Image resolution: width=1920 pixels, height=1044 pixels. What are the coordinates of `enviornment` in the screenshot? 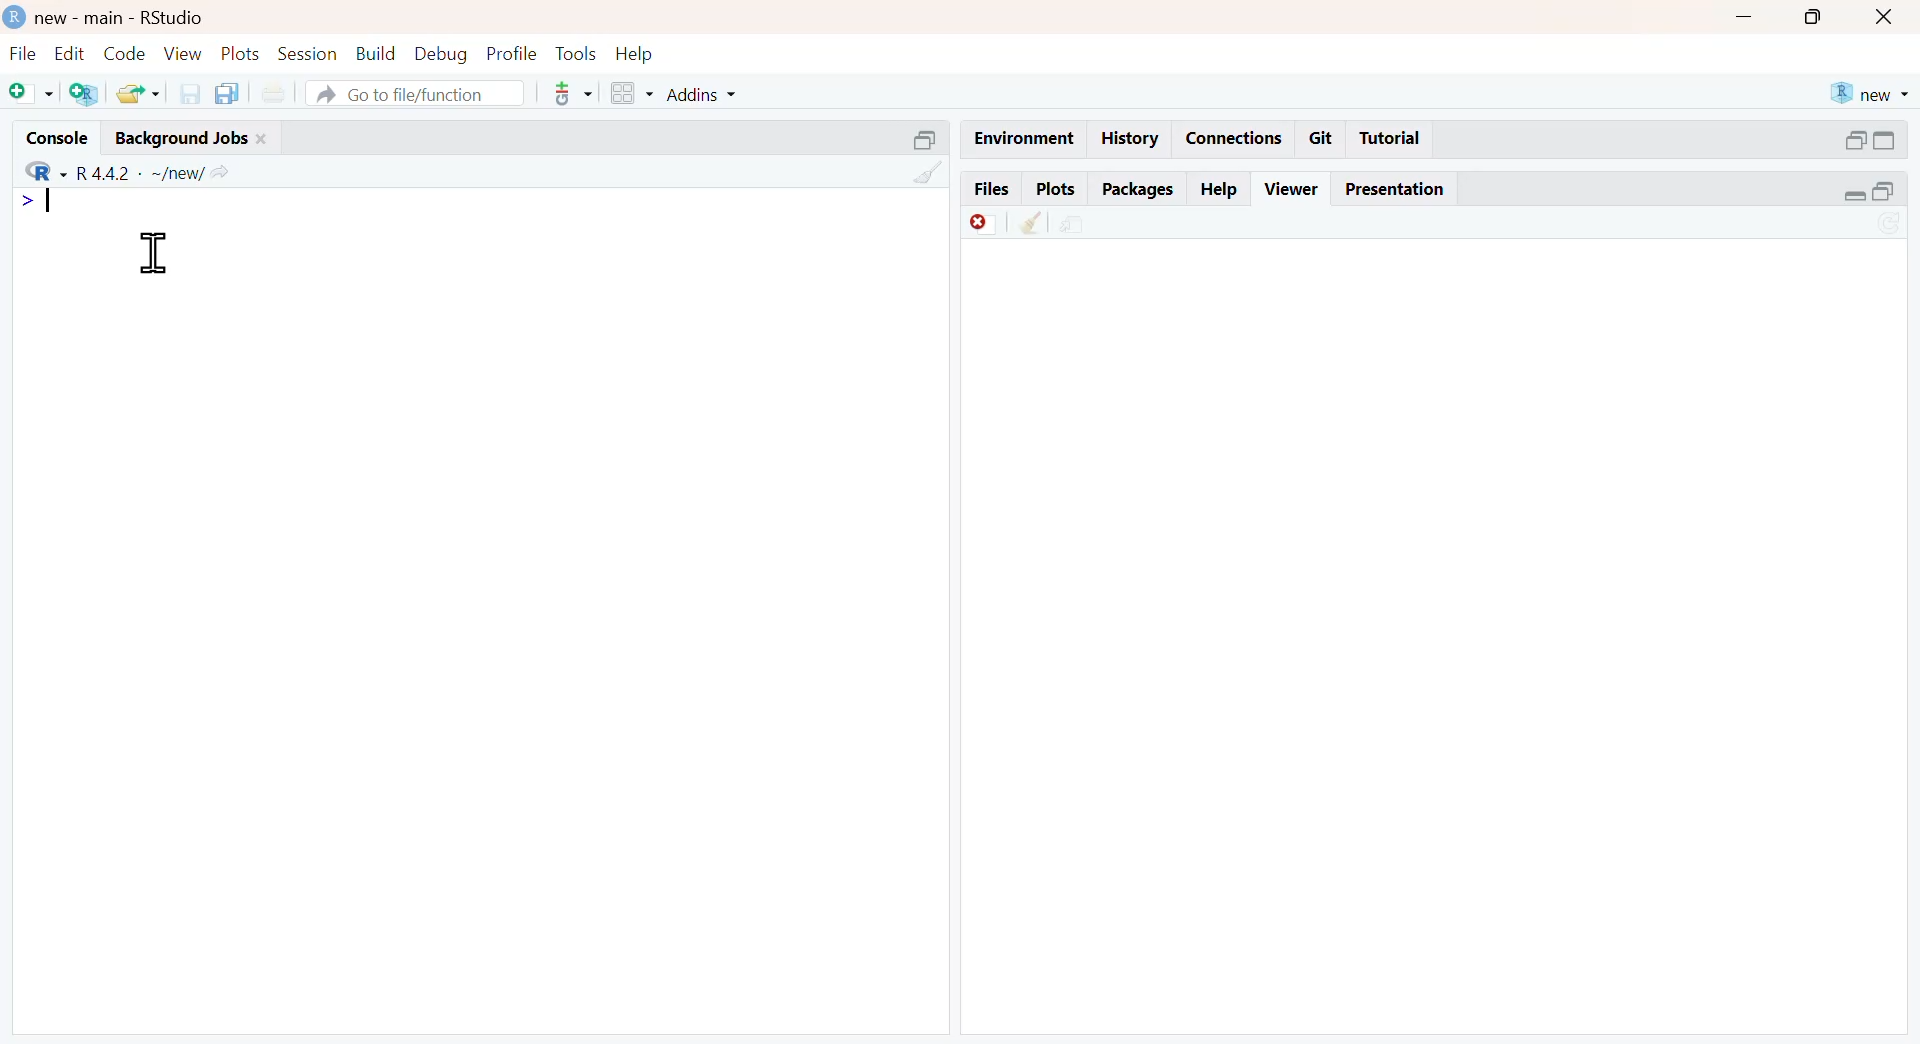 It's located at (1025, 139).